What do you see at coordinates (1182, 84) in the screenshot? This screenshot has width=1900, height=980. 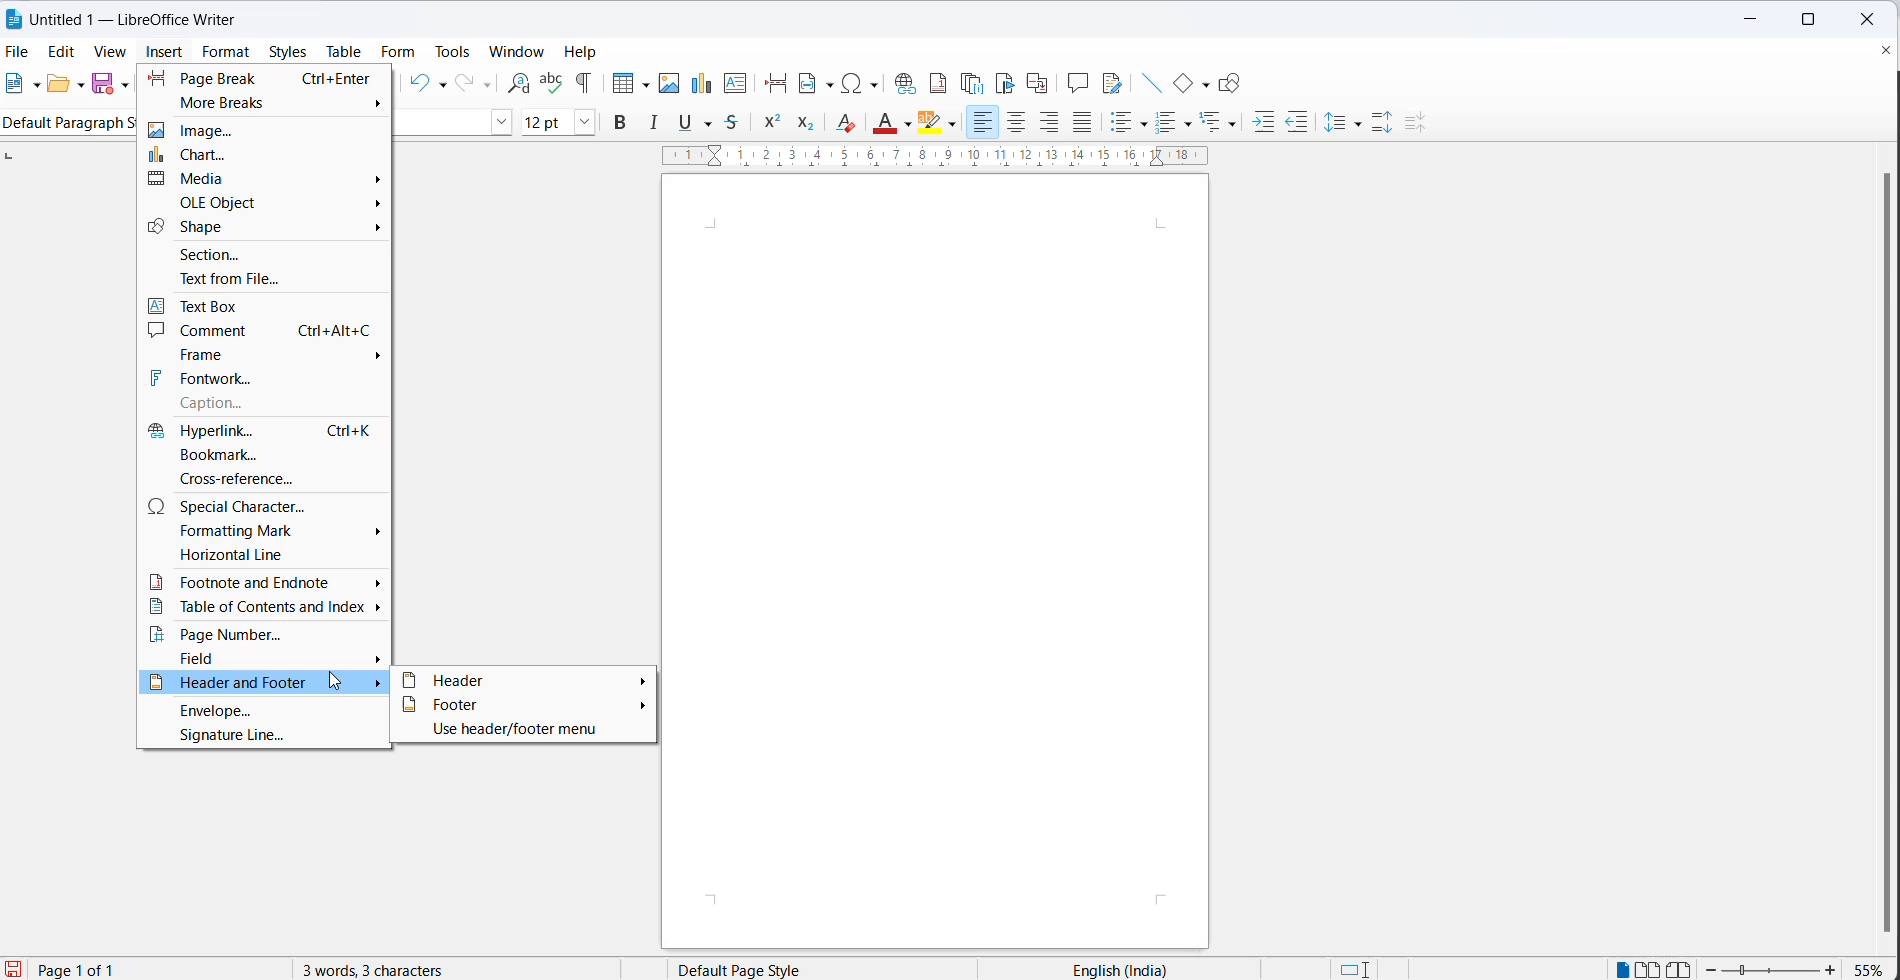 I see `basic shapes` at bounding box center [1182, 84].